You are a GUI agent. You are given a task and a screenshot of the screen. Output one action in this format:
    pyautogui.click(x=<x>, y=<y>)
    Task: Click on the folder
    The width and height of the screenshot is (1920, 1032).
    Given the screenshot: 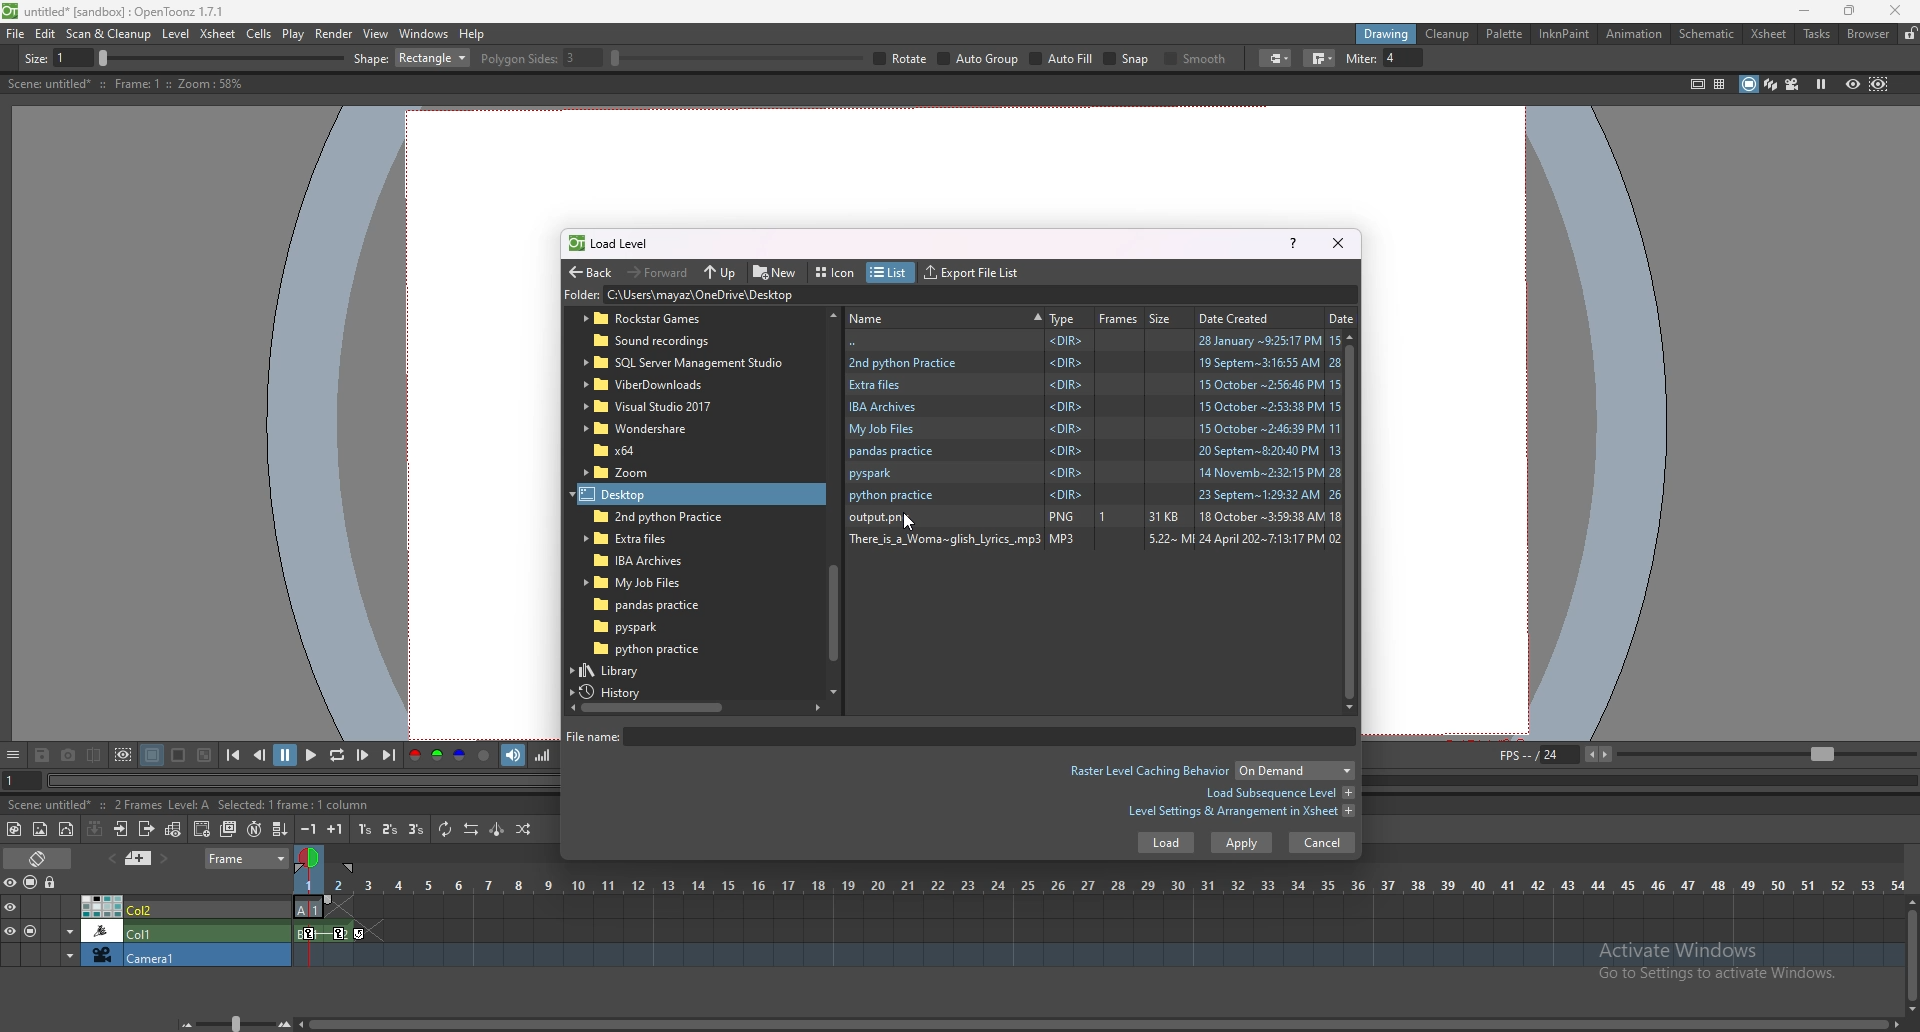 What is the action you would take?
    pyautogui.click(x=650, y=649)
    